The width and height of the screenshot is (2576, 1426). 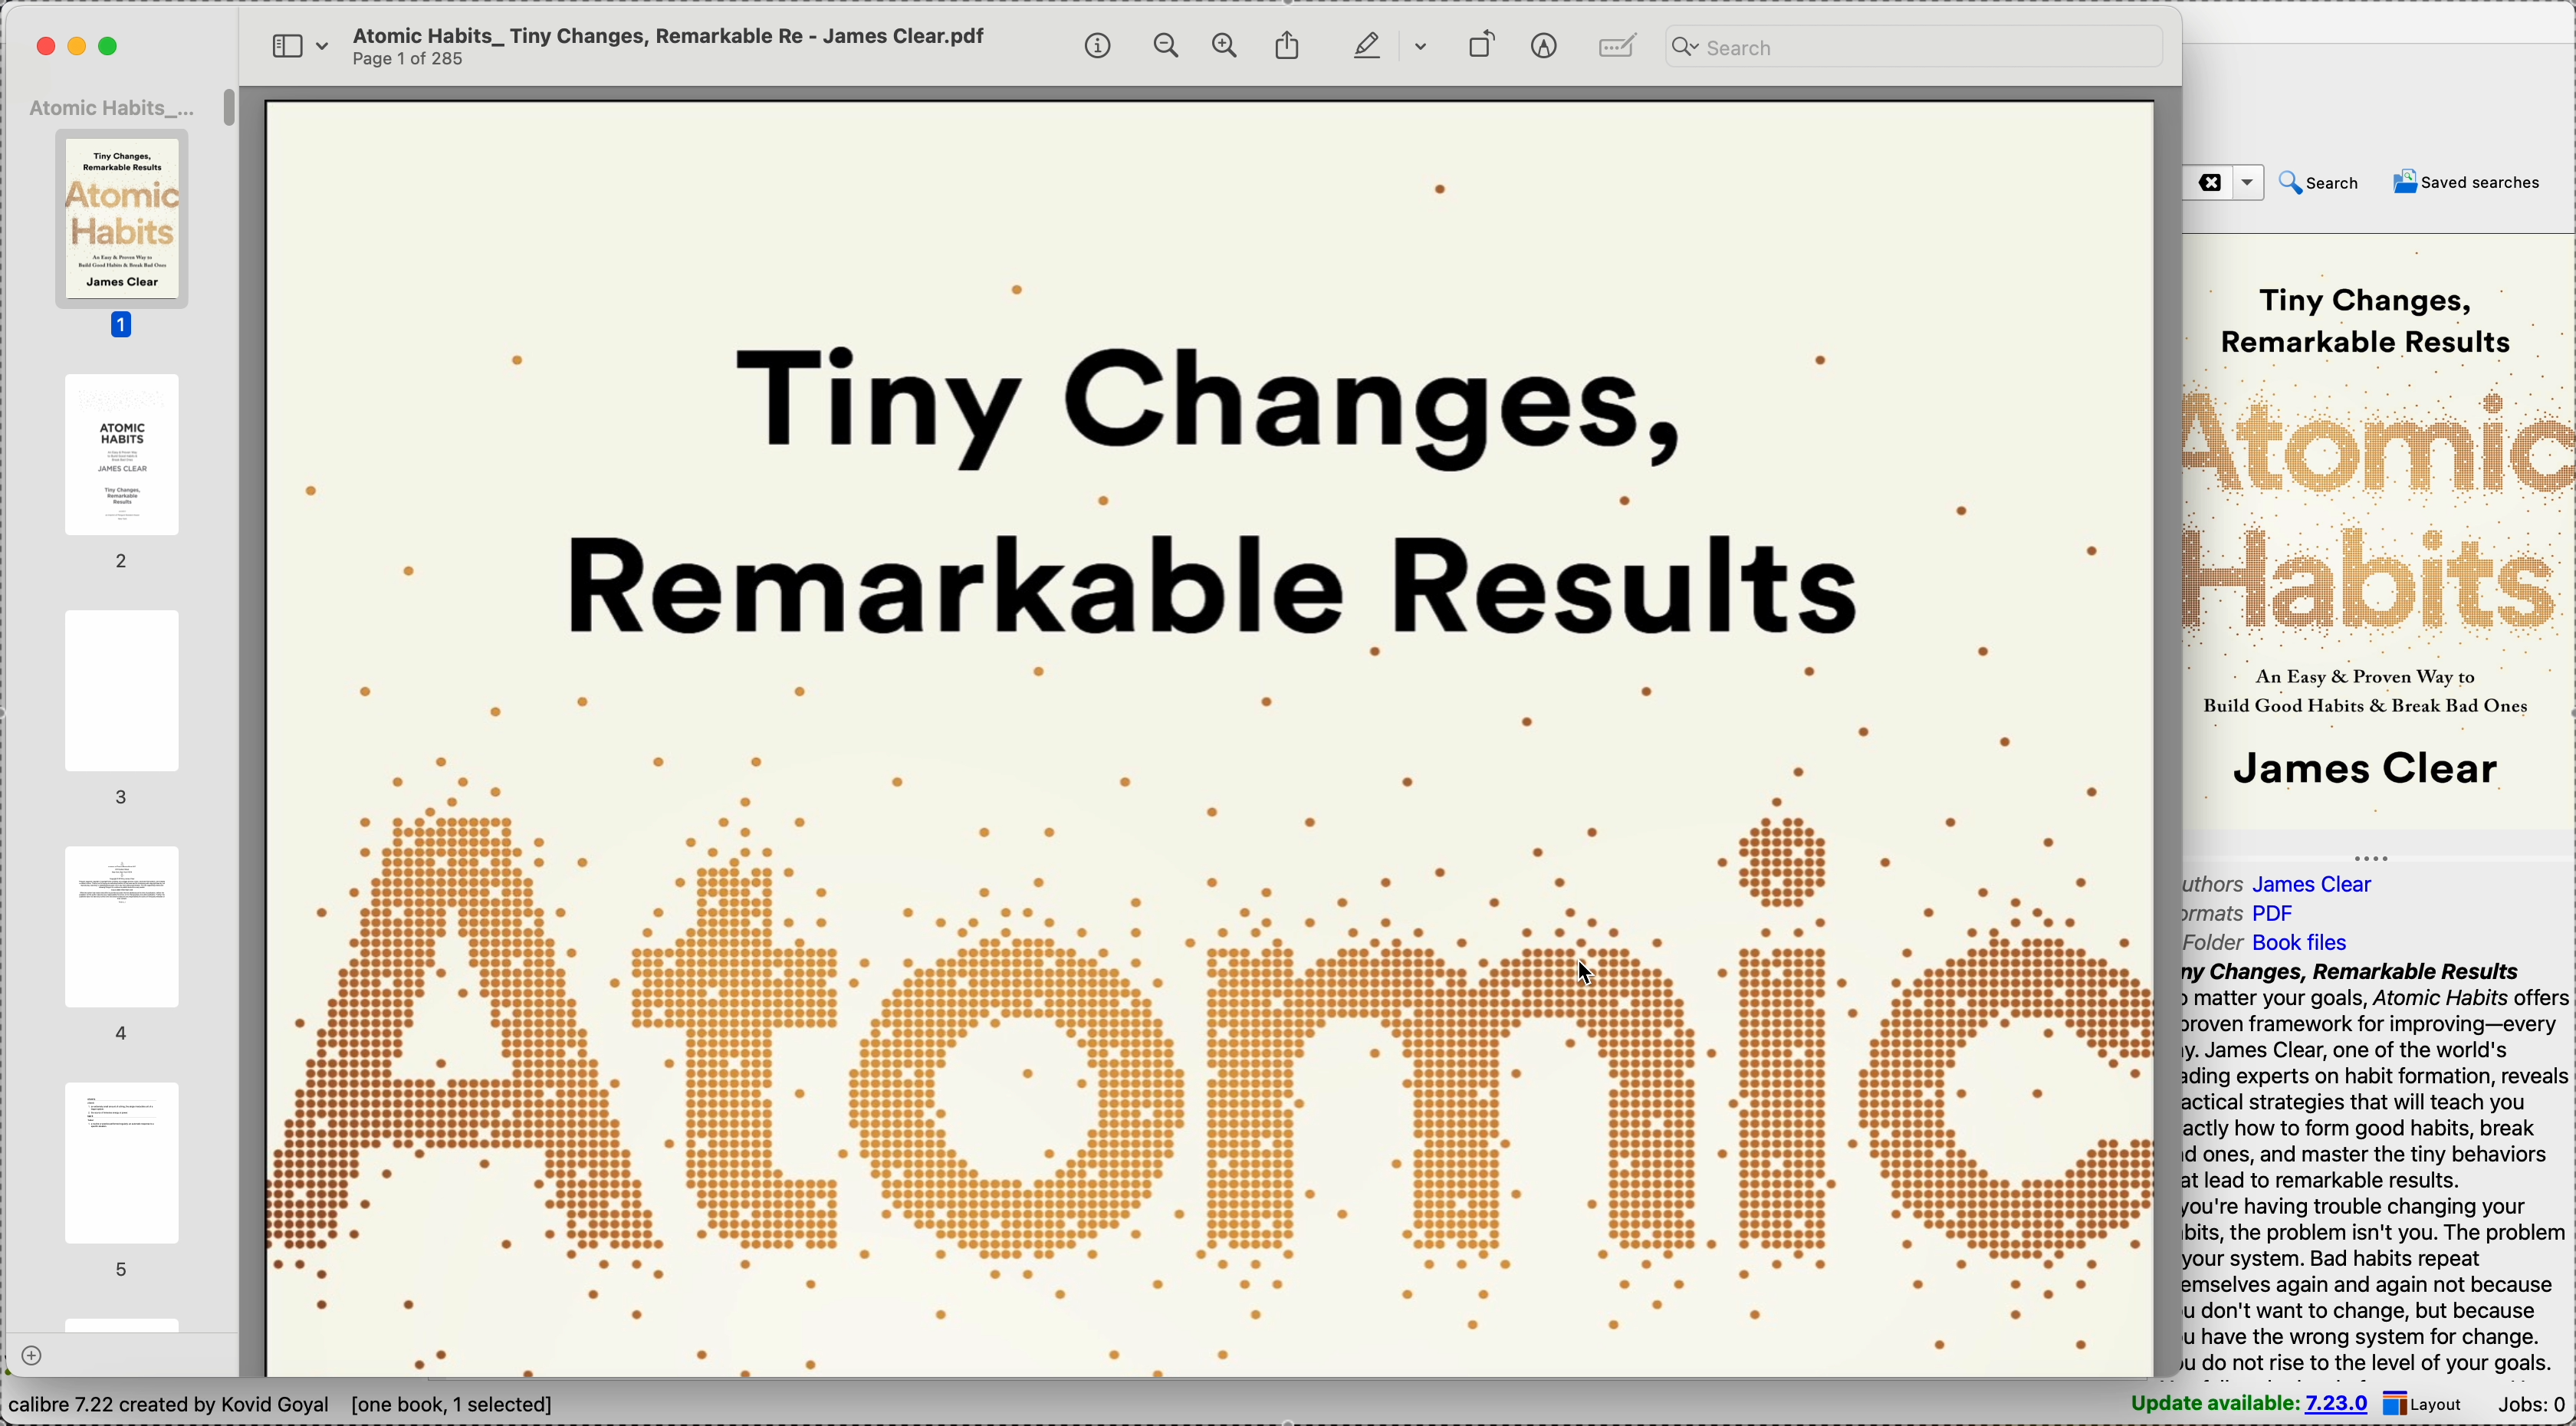 What do you see at coordinates (115, 106) in the screenshot?
I see `book name` at bounding box center [115, 106].